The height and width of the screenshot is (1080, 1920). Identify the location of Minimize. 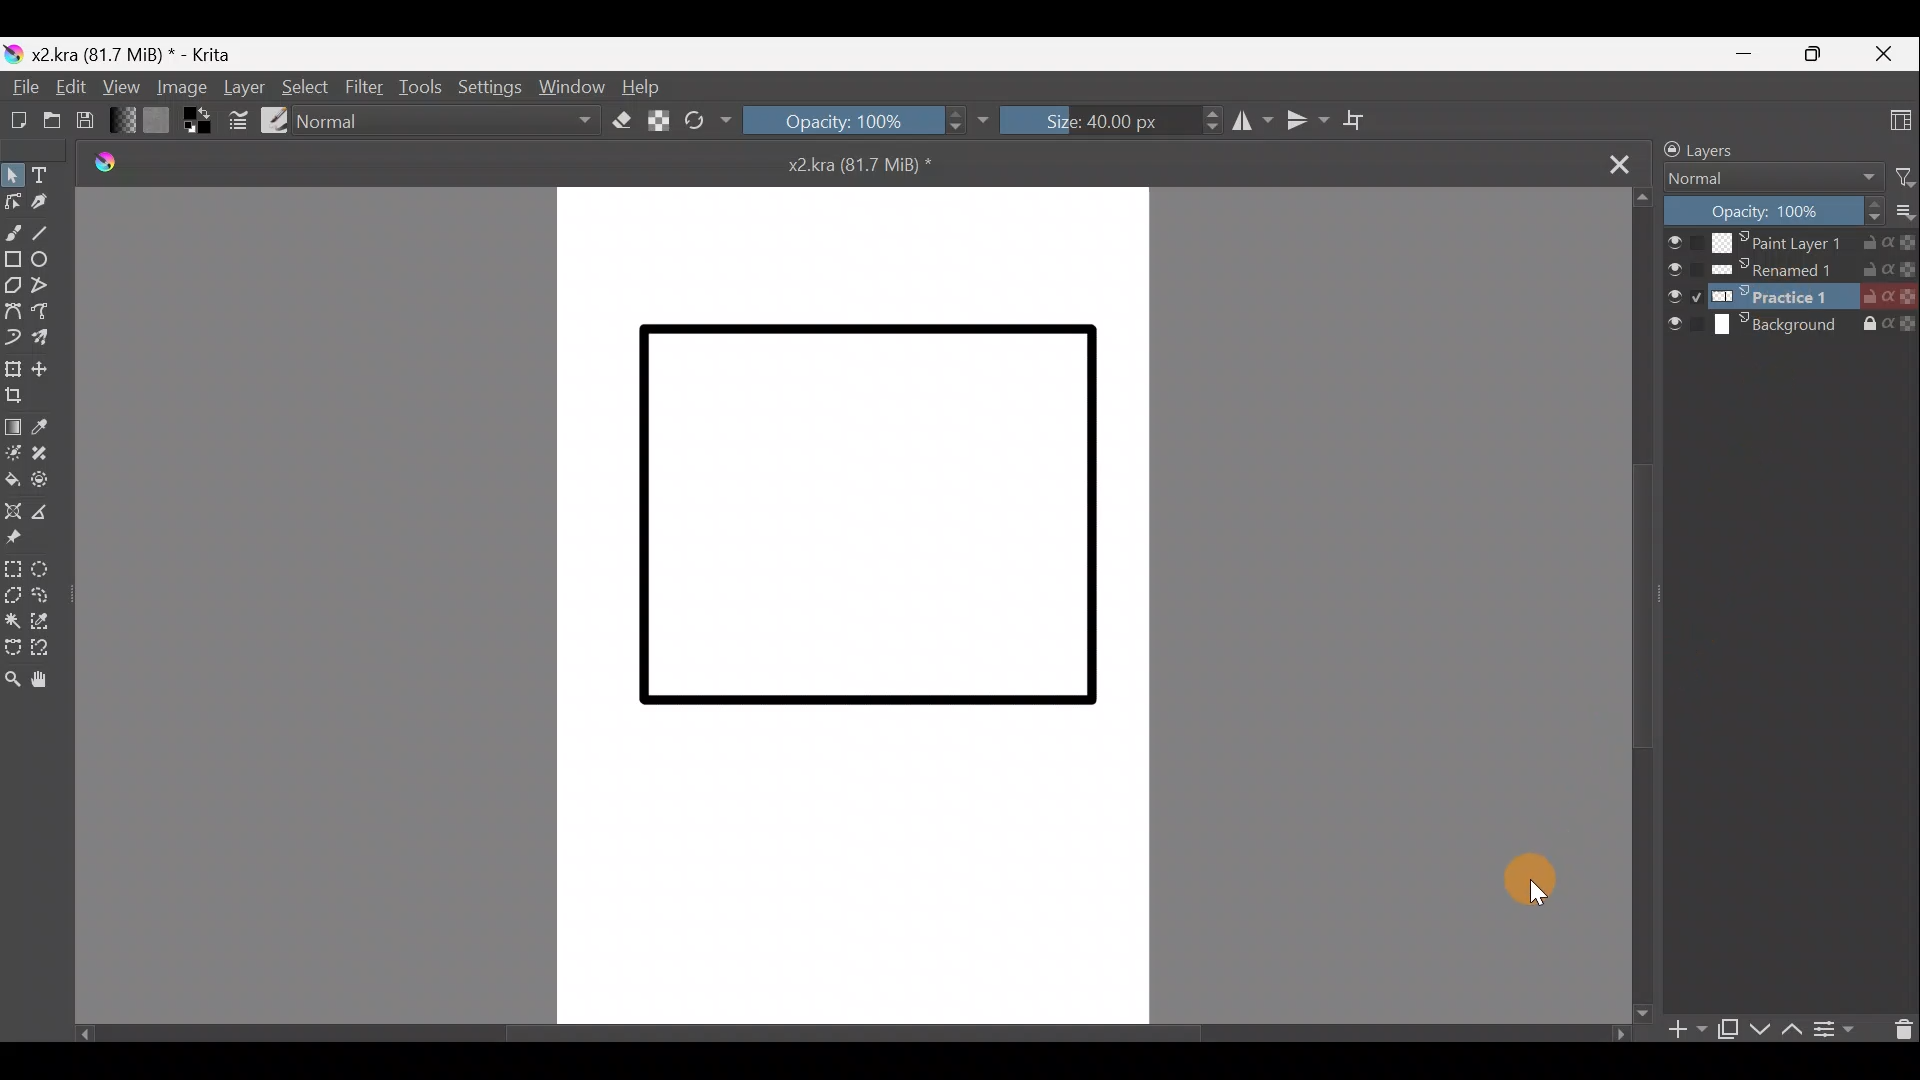
(1746, 56).